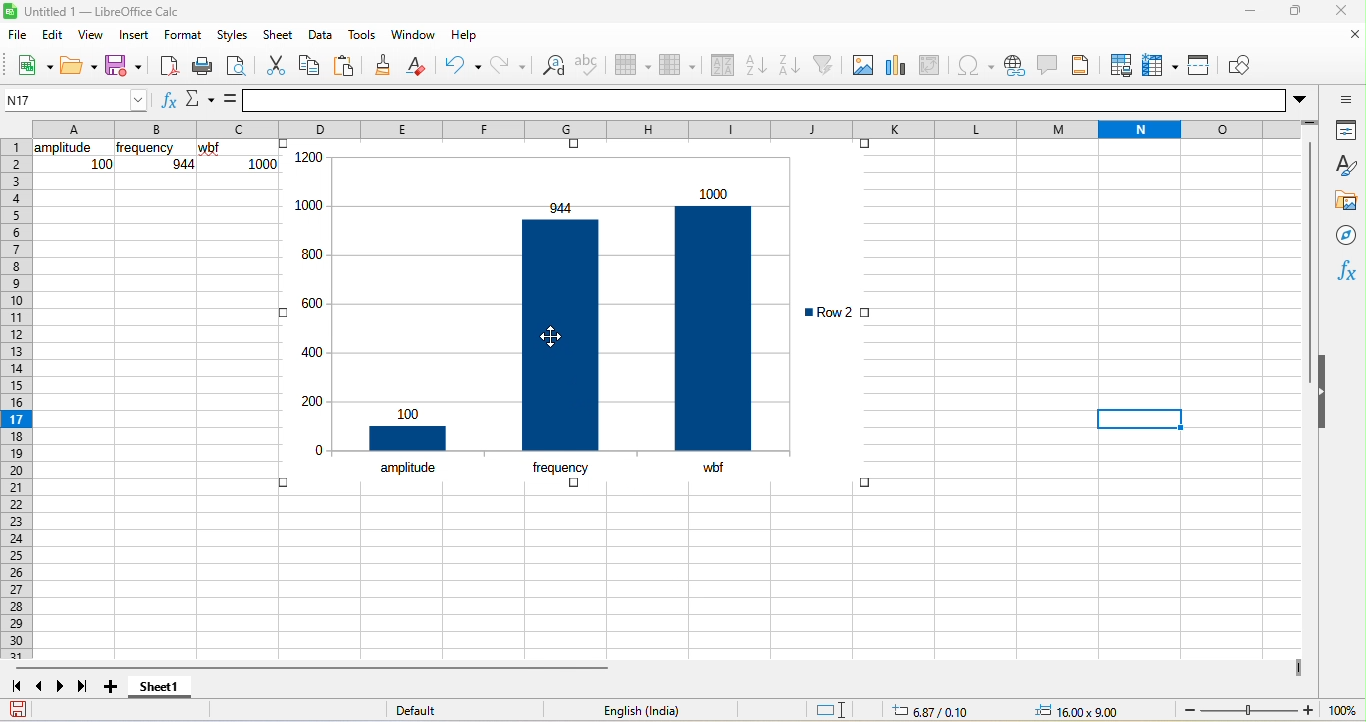 This screenshot has height=722, width=1366. What do you see at coordinates (222, 101) in the screenshot?
I see `formula` at bounding box center [222, 101].